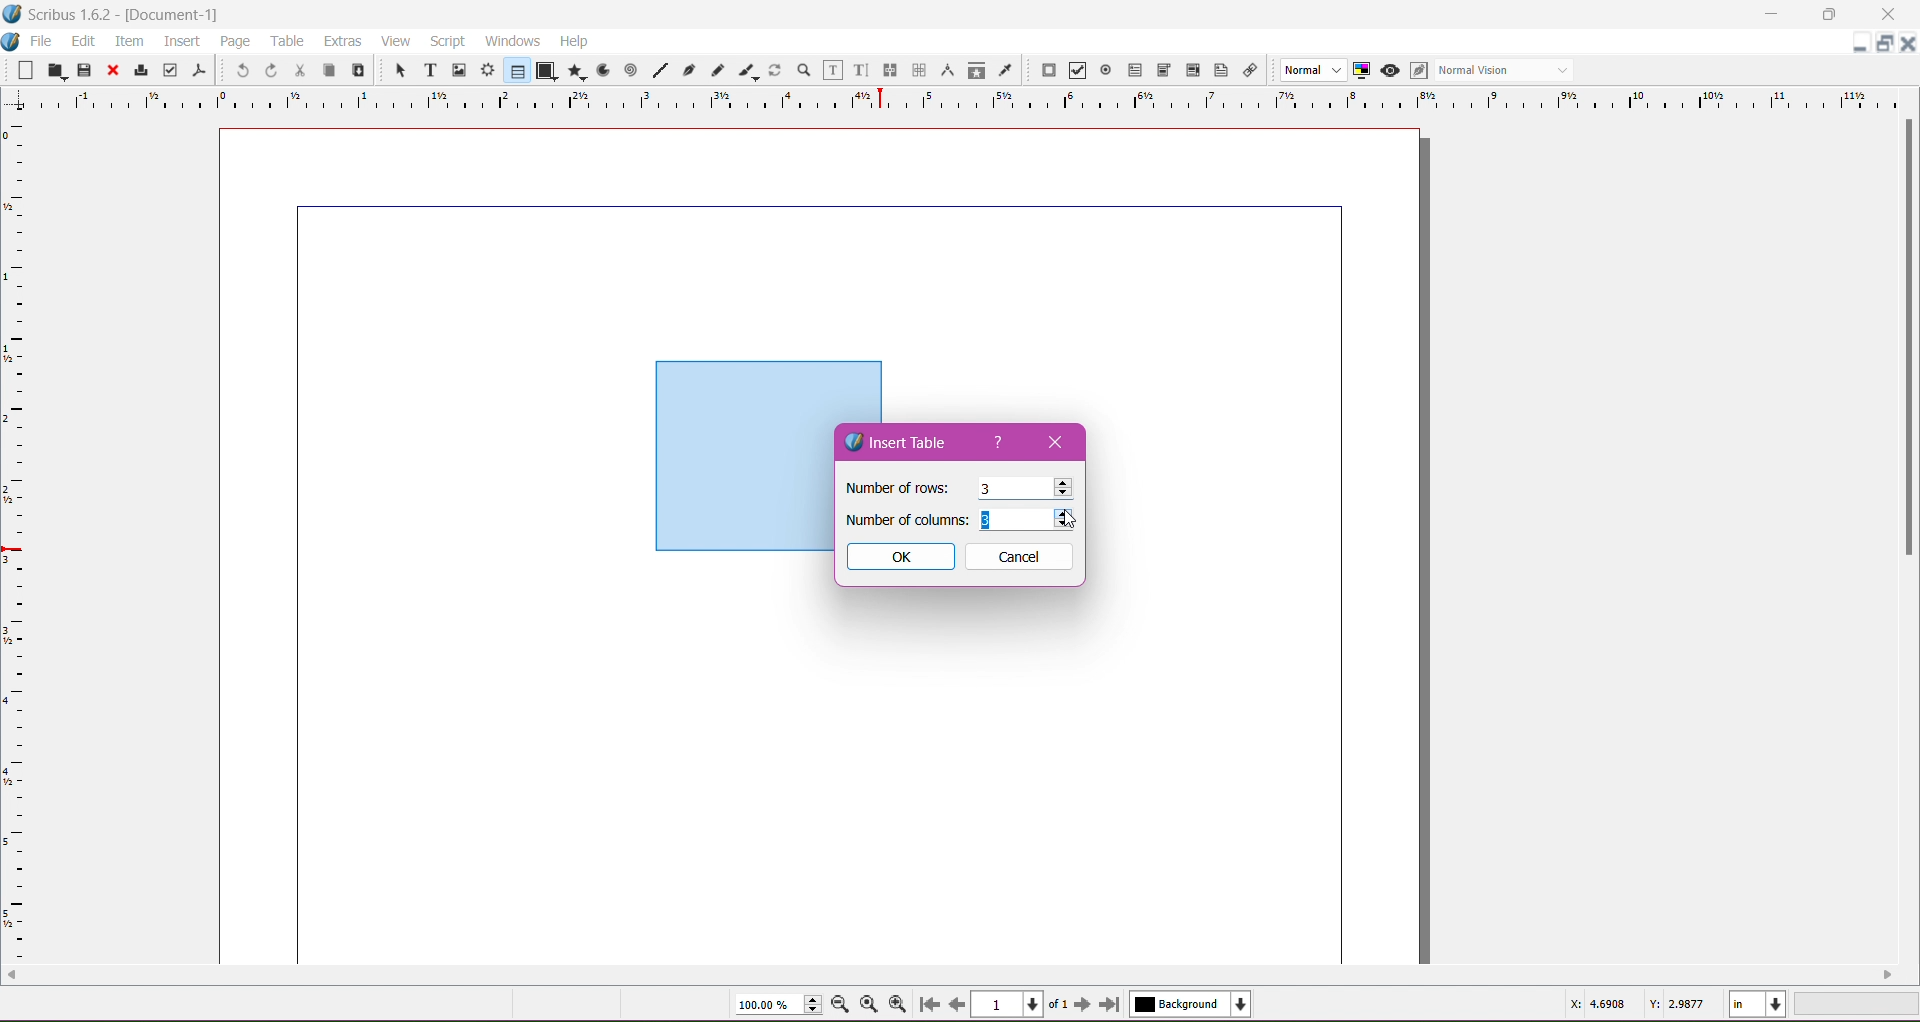 The image size is (1920, 1022). What do you see at coordinates (657, 71) in the screenshot?
I see `Line` at bounding box center [657, 71].